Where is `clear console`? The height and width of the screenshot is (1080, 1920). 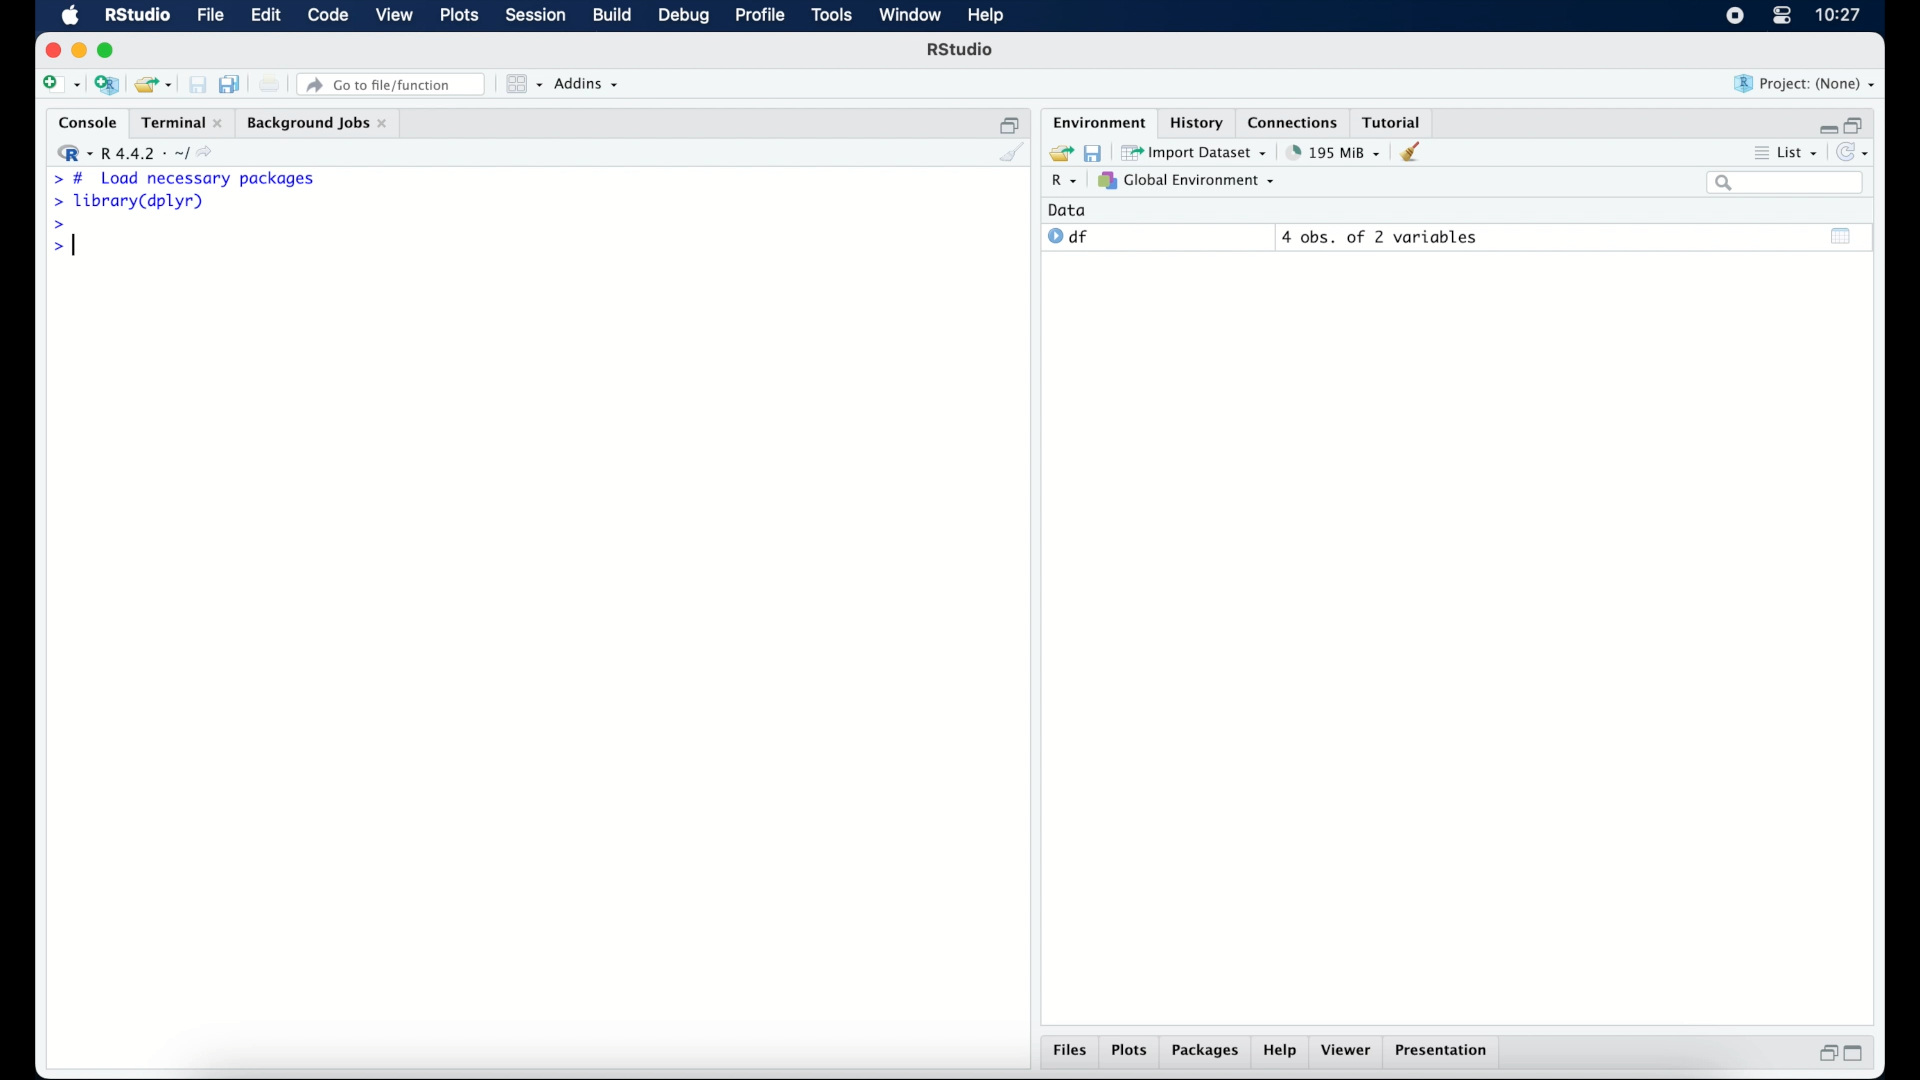
clear console is located at coordinates (1010, 154).